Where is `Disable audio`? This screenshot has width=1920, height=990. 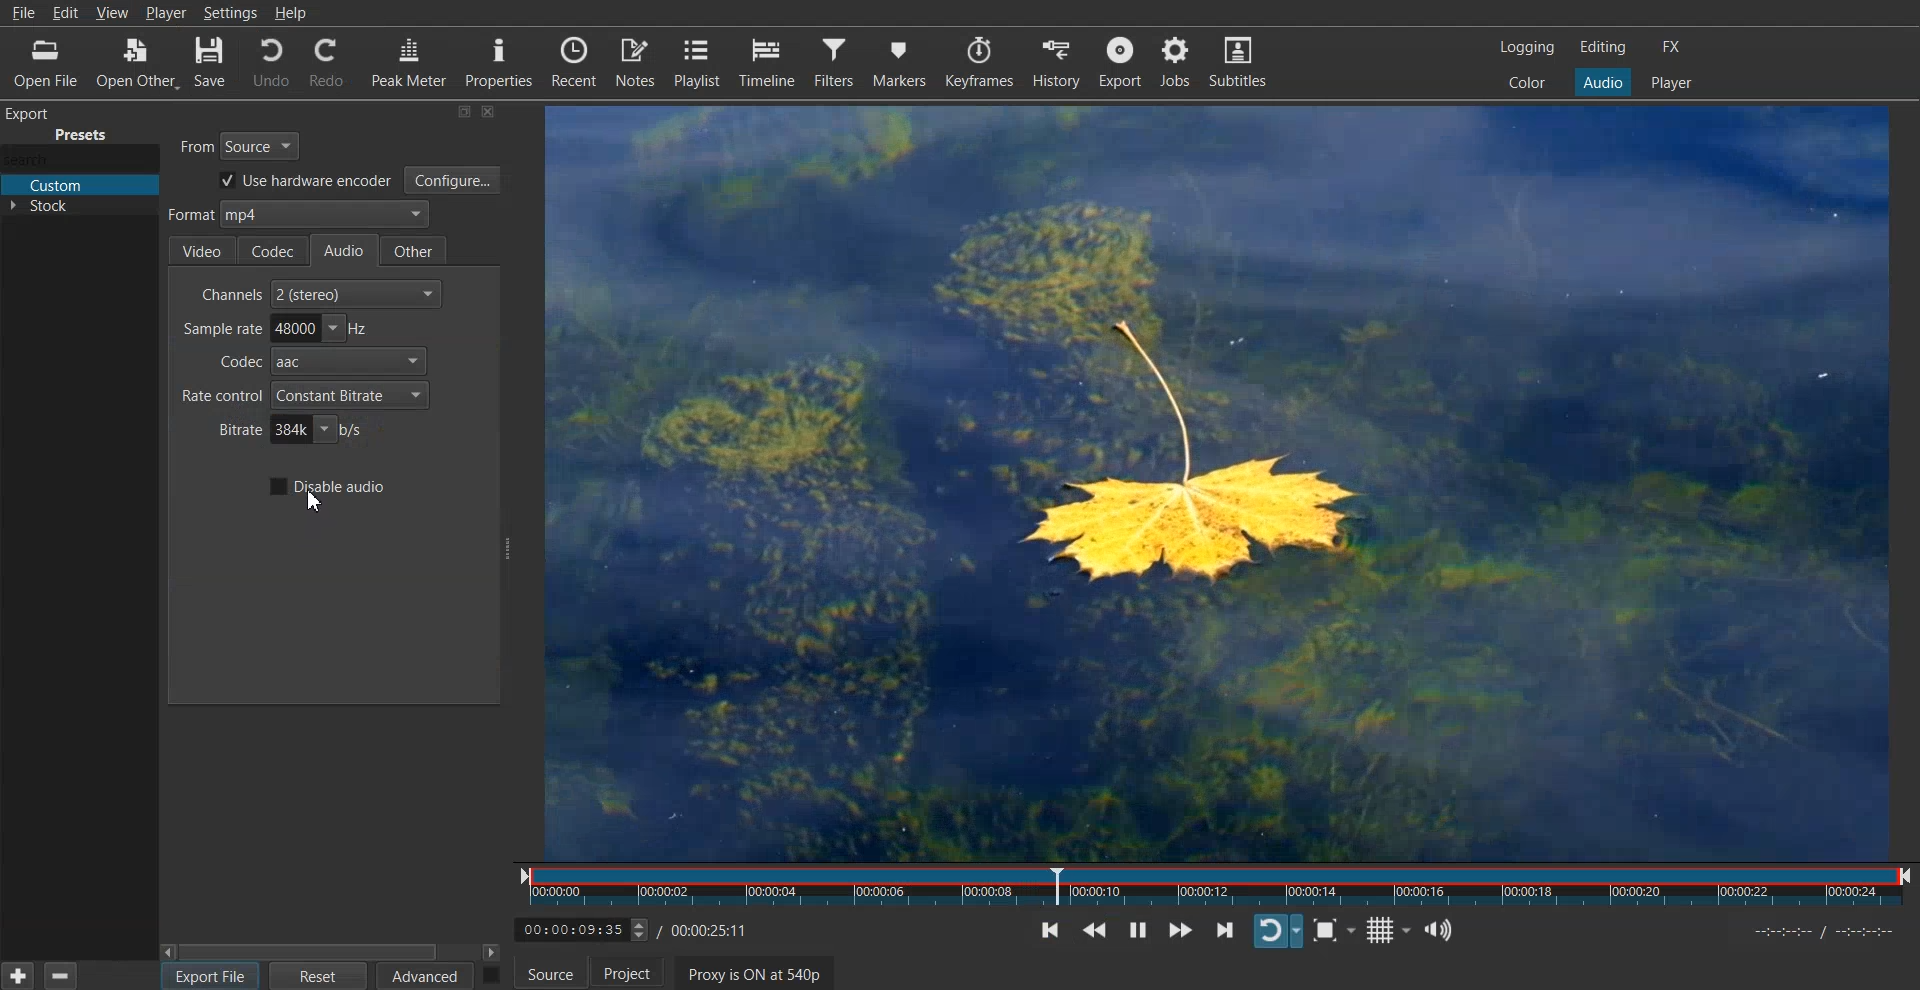 Disable audio is located at coordinates (326, 486).